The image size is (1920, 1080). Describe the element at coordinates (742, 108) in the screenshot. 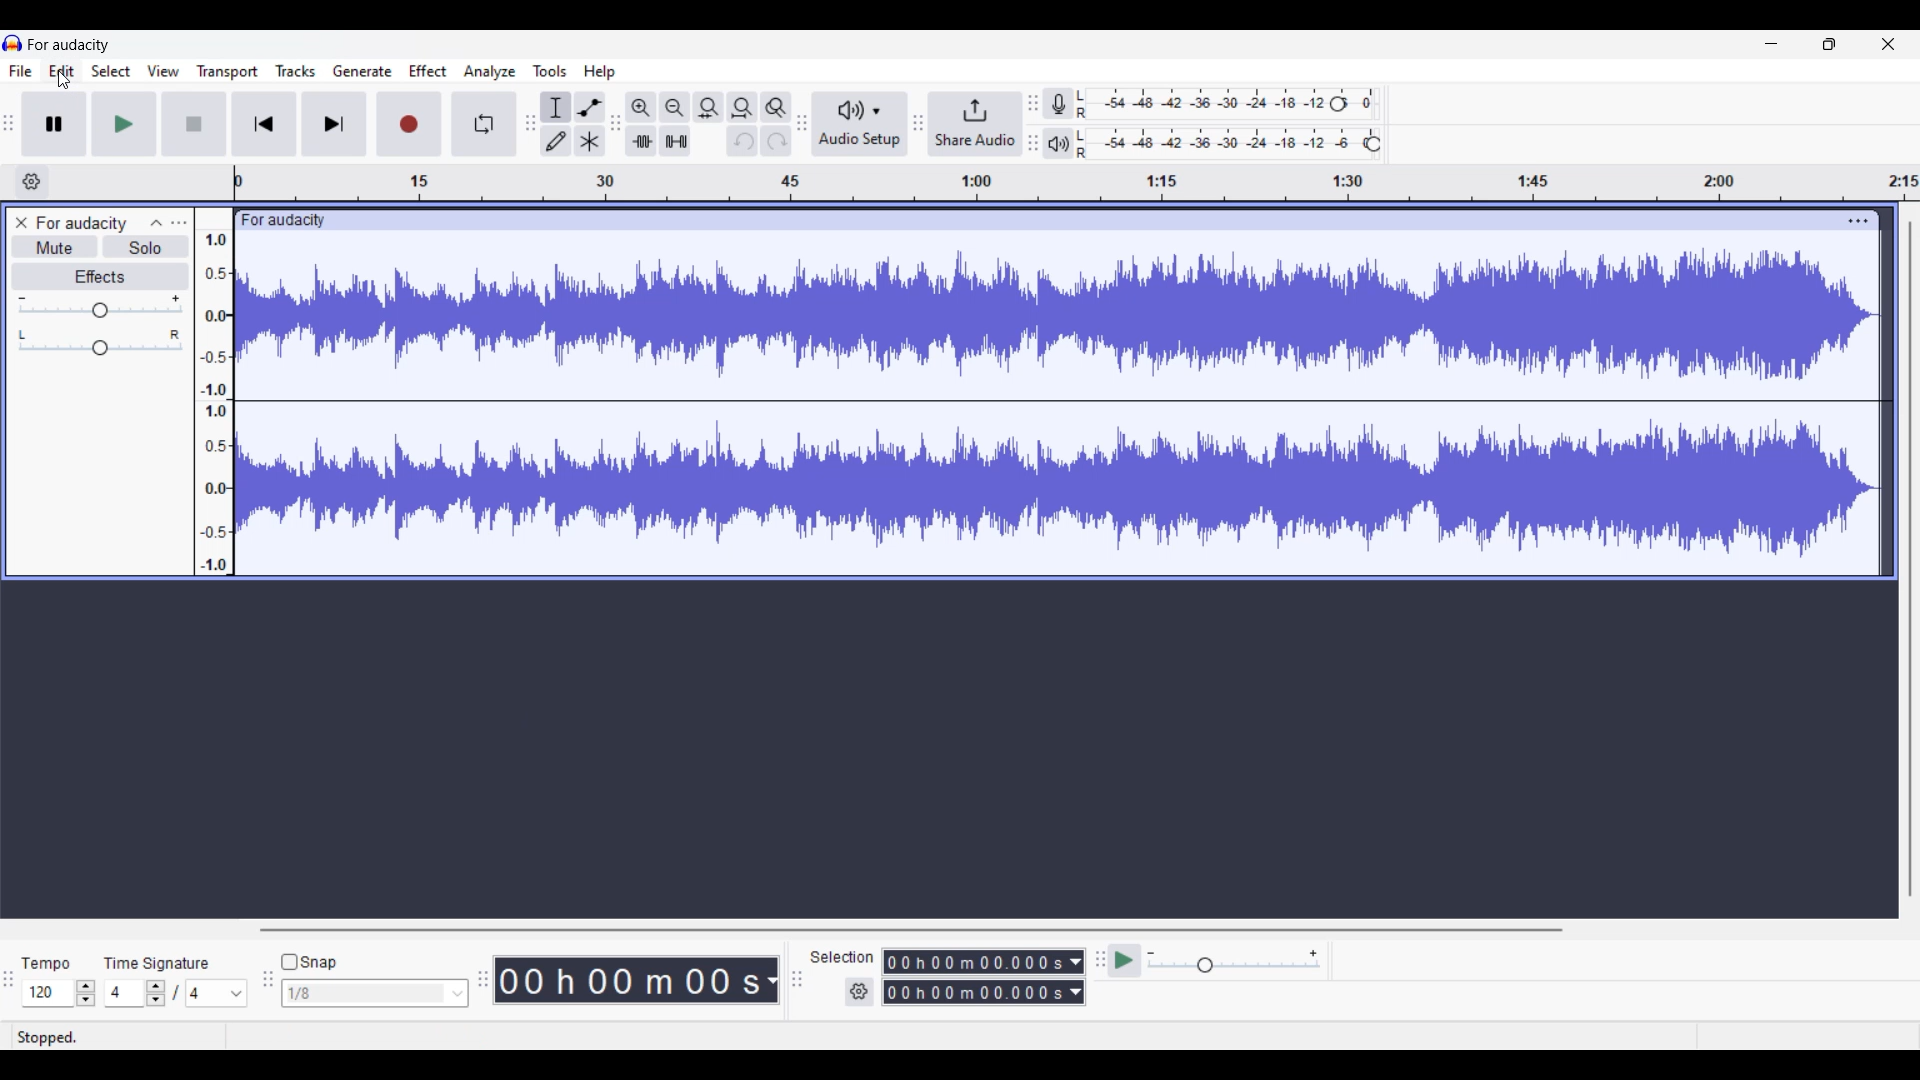

I see `Fit project to width` at that location.